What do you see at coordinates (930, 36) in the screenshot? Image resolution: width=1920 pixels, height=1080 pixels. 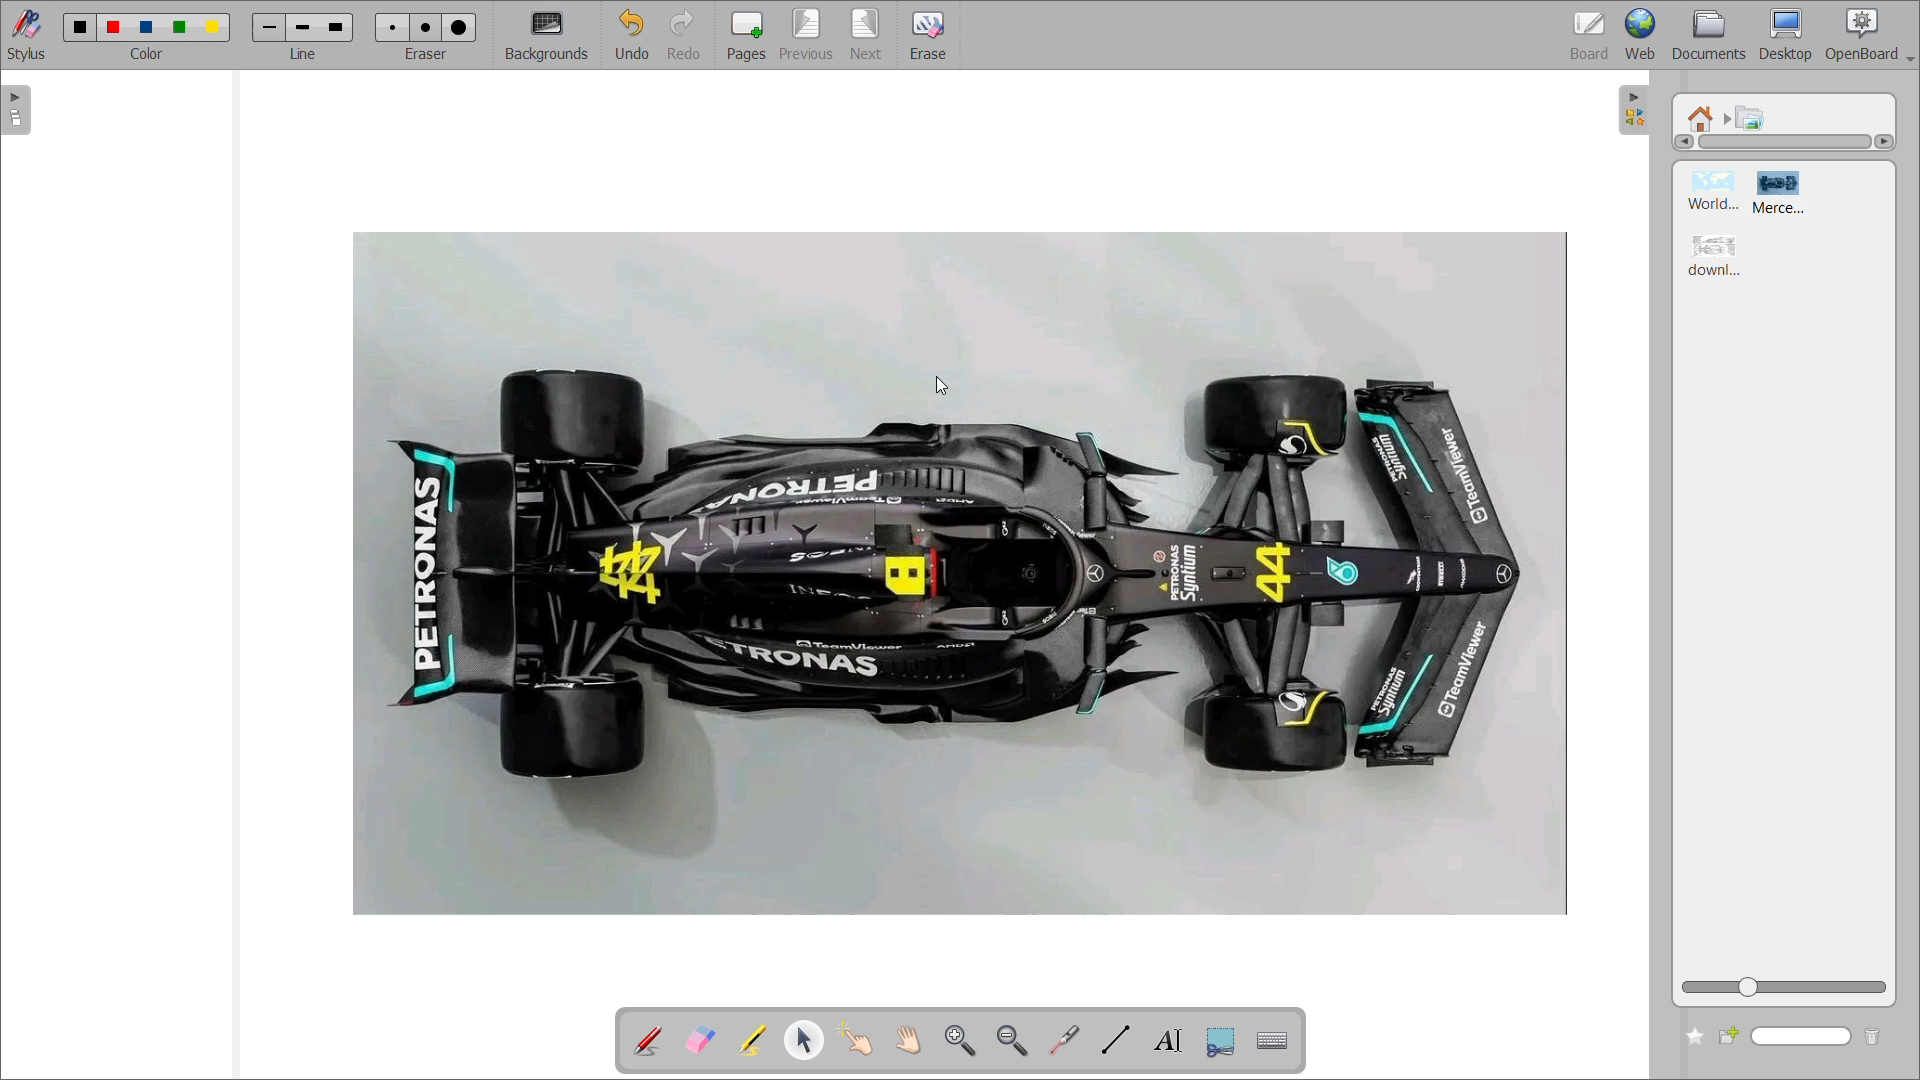 I see `erase` at bounding box center [930, 36].